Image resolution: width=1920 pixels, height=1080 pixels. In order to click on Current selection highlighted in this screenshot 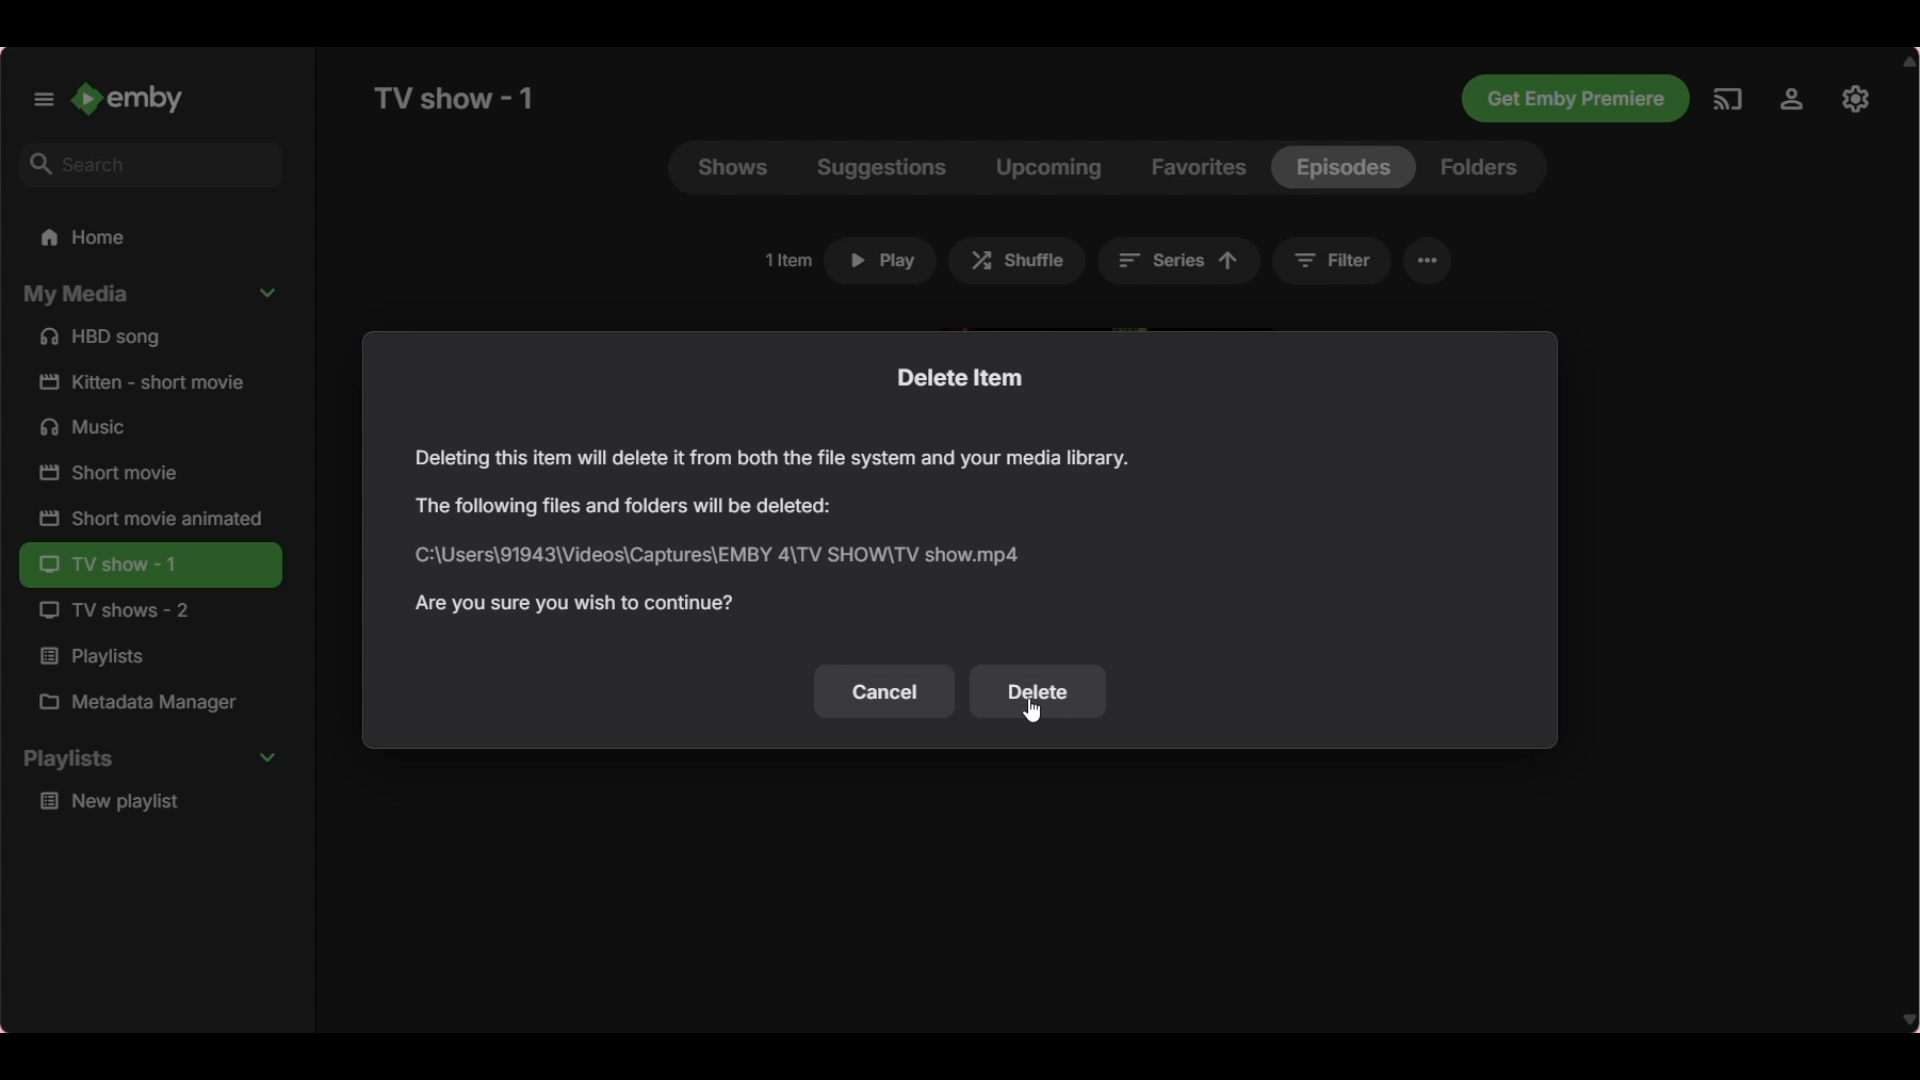, I will do `click(1343, 168)`.